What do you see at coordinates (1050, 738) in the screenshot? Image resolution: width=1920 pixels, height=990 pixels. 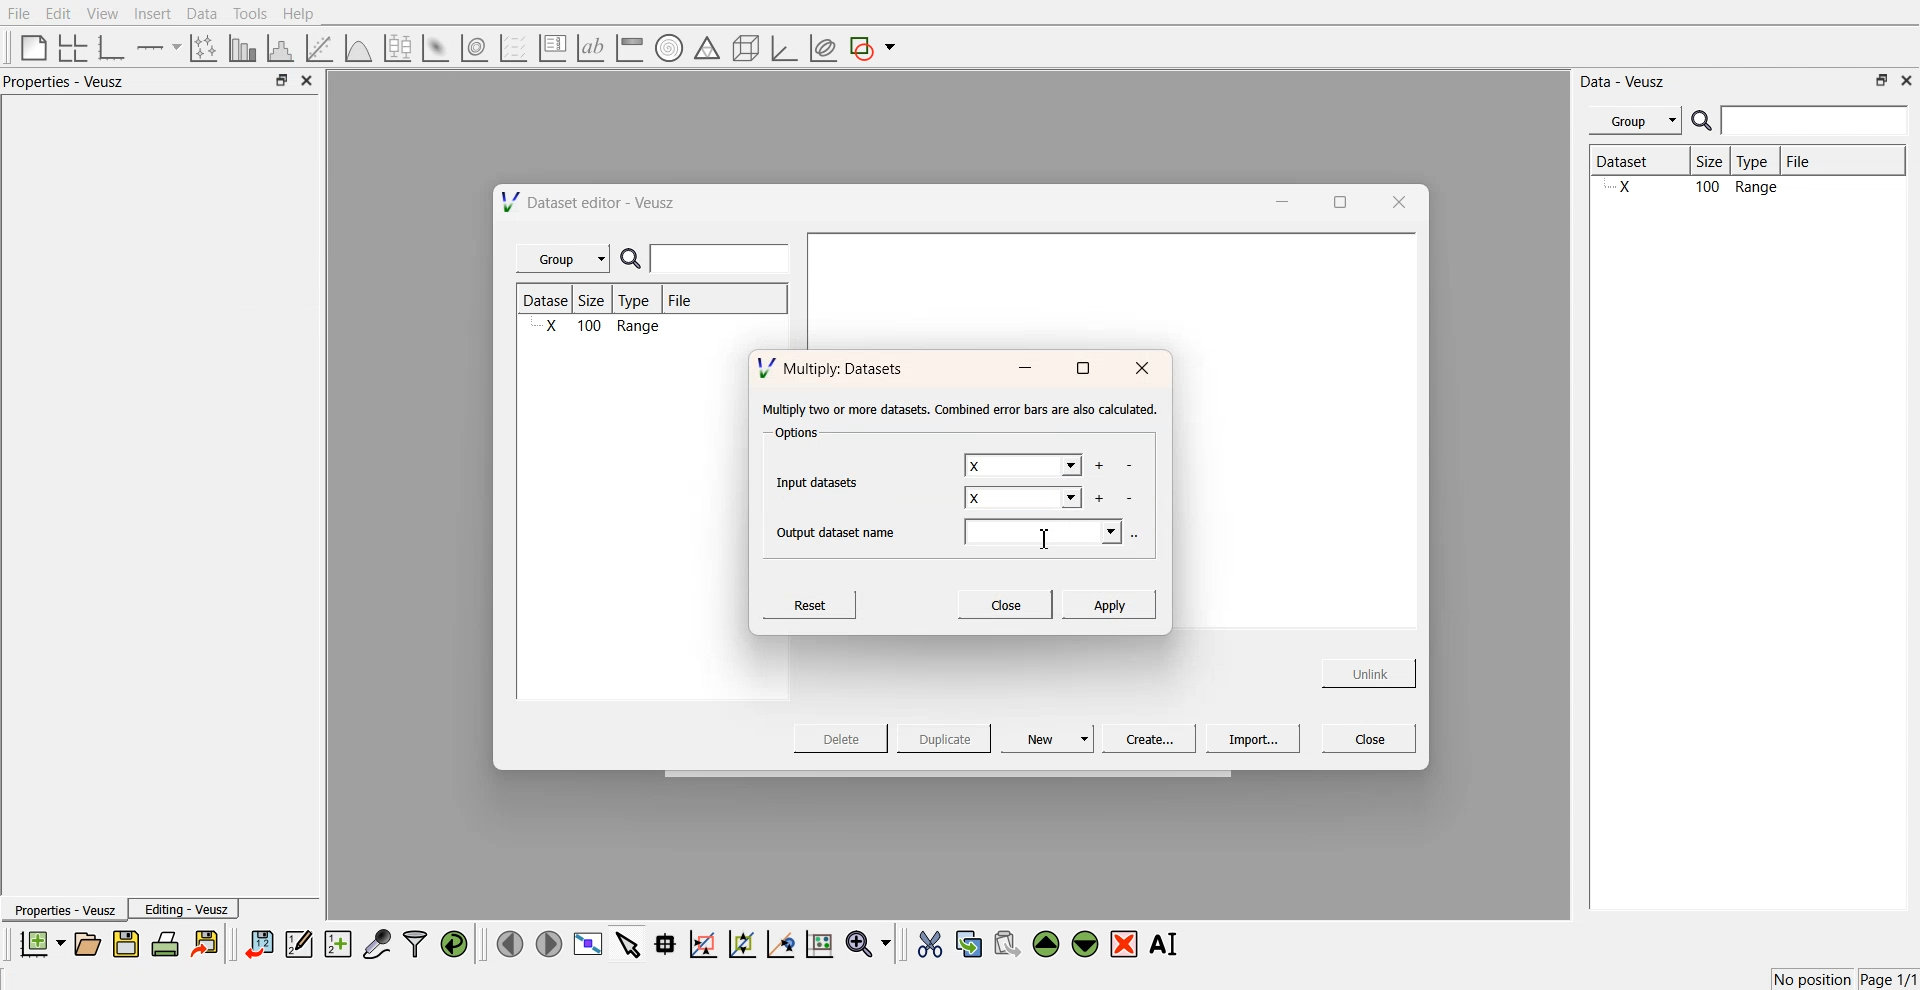 I see `New` at bounding box center [1050, 738].